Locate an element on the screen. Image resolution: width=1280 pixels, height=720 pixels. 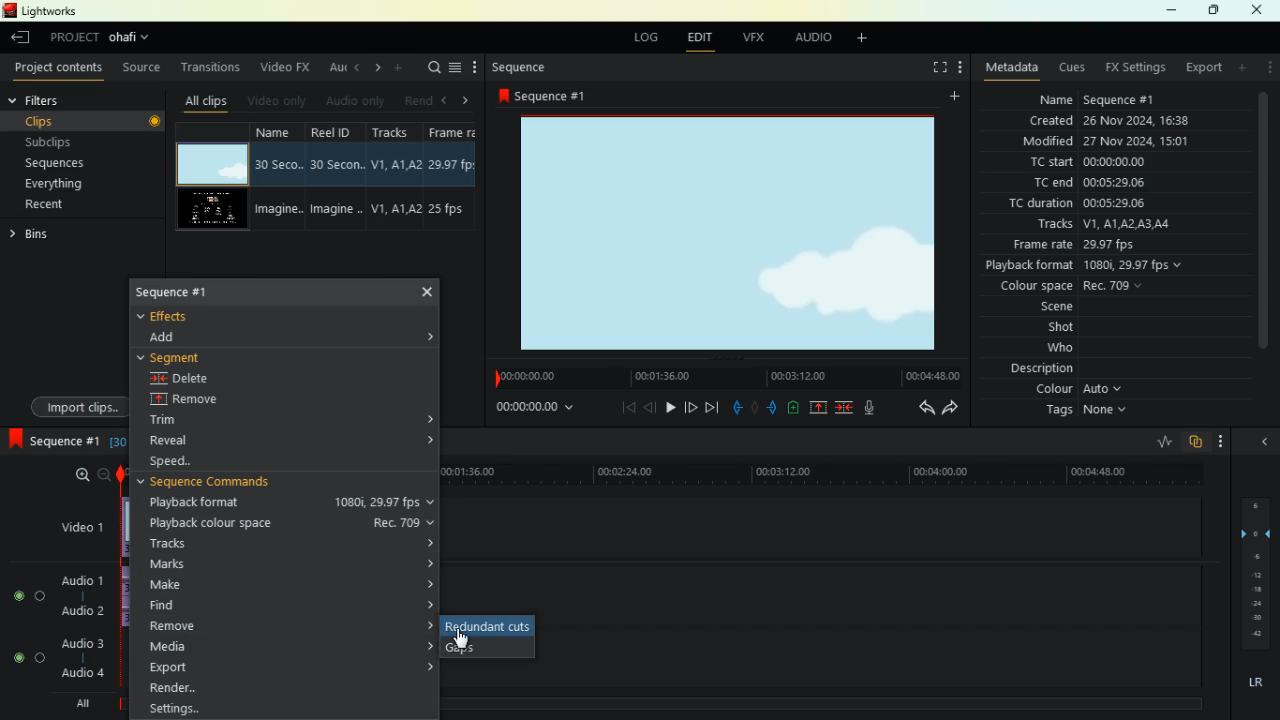
filters is located at coordinates (54, 101).